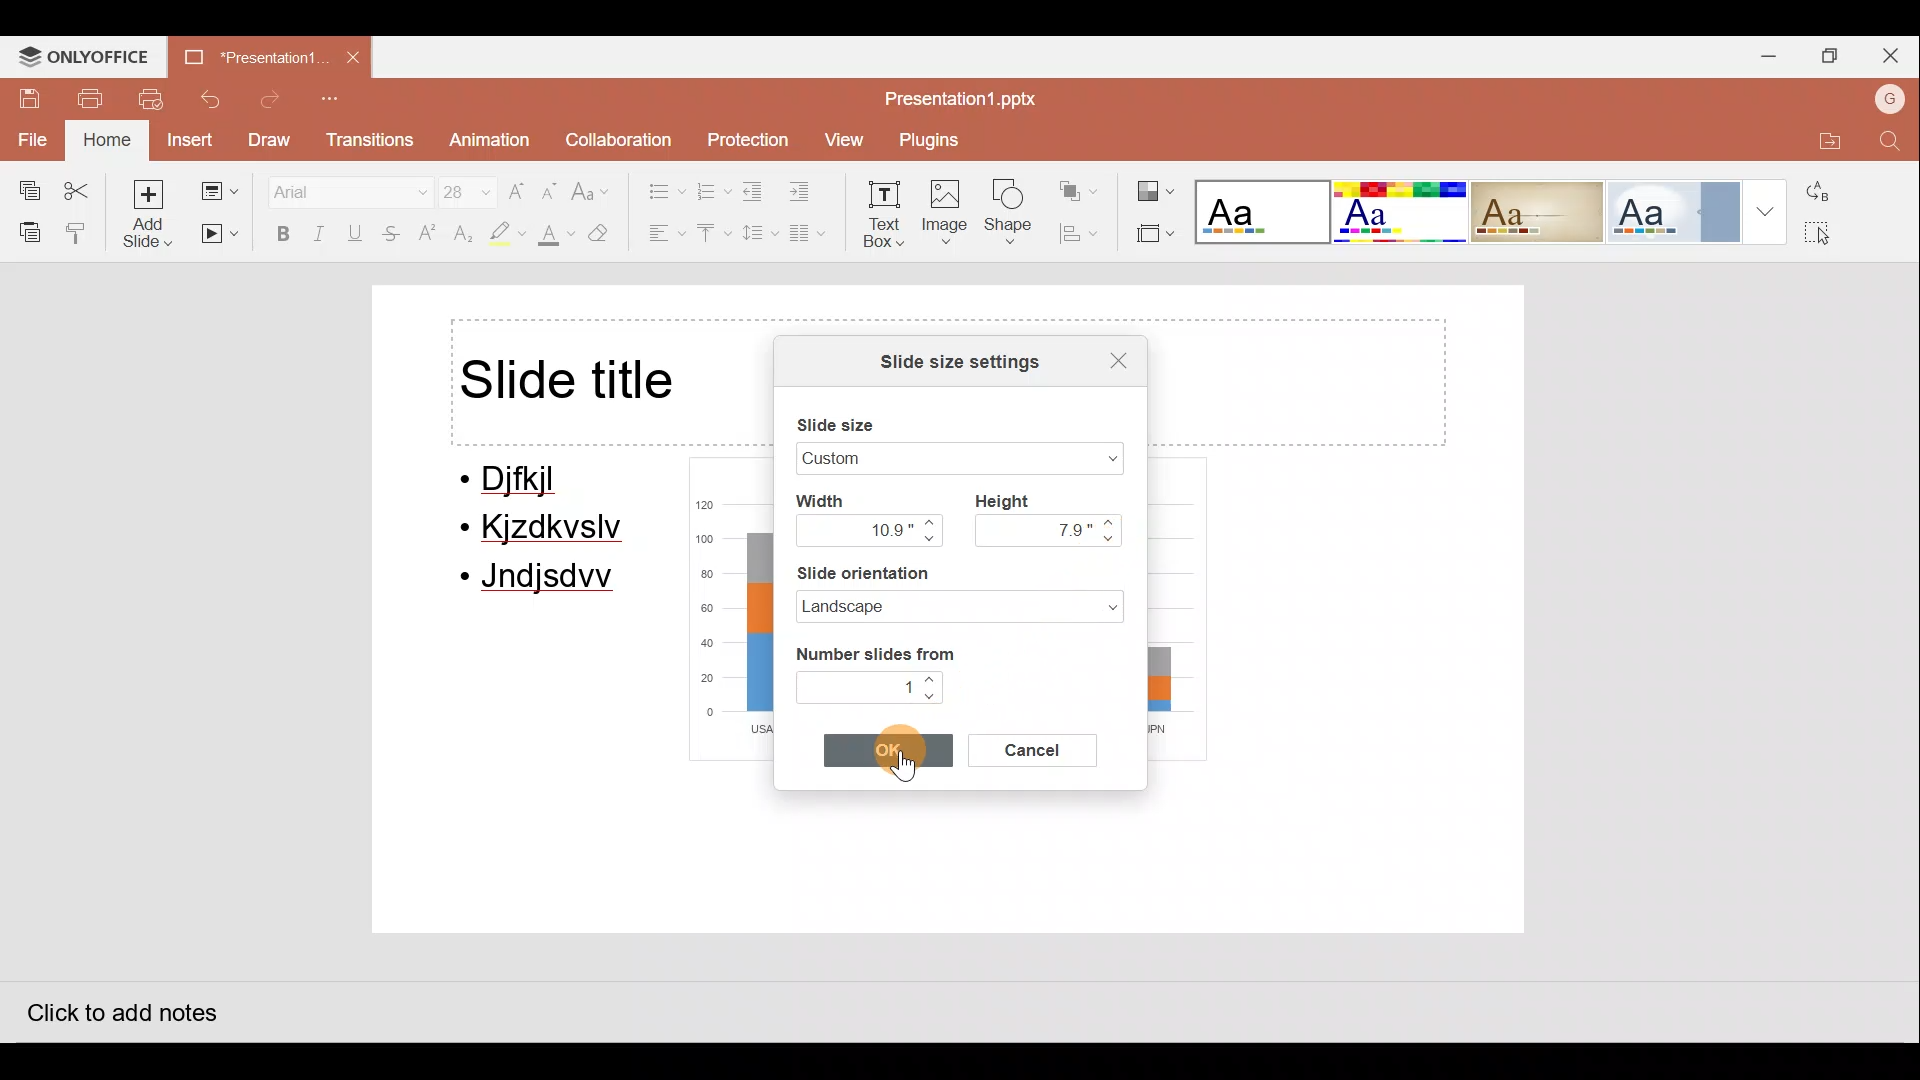  I want to click on Collaboration, so click(617, 135).